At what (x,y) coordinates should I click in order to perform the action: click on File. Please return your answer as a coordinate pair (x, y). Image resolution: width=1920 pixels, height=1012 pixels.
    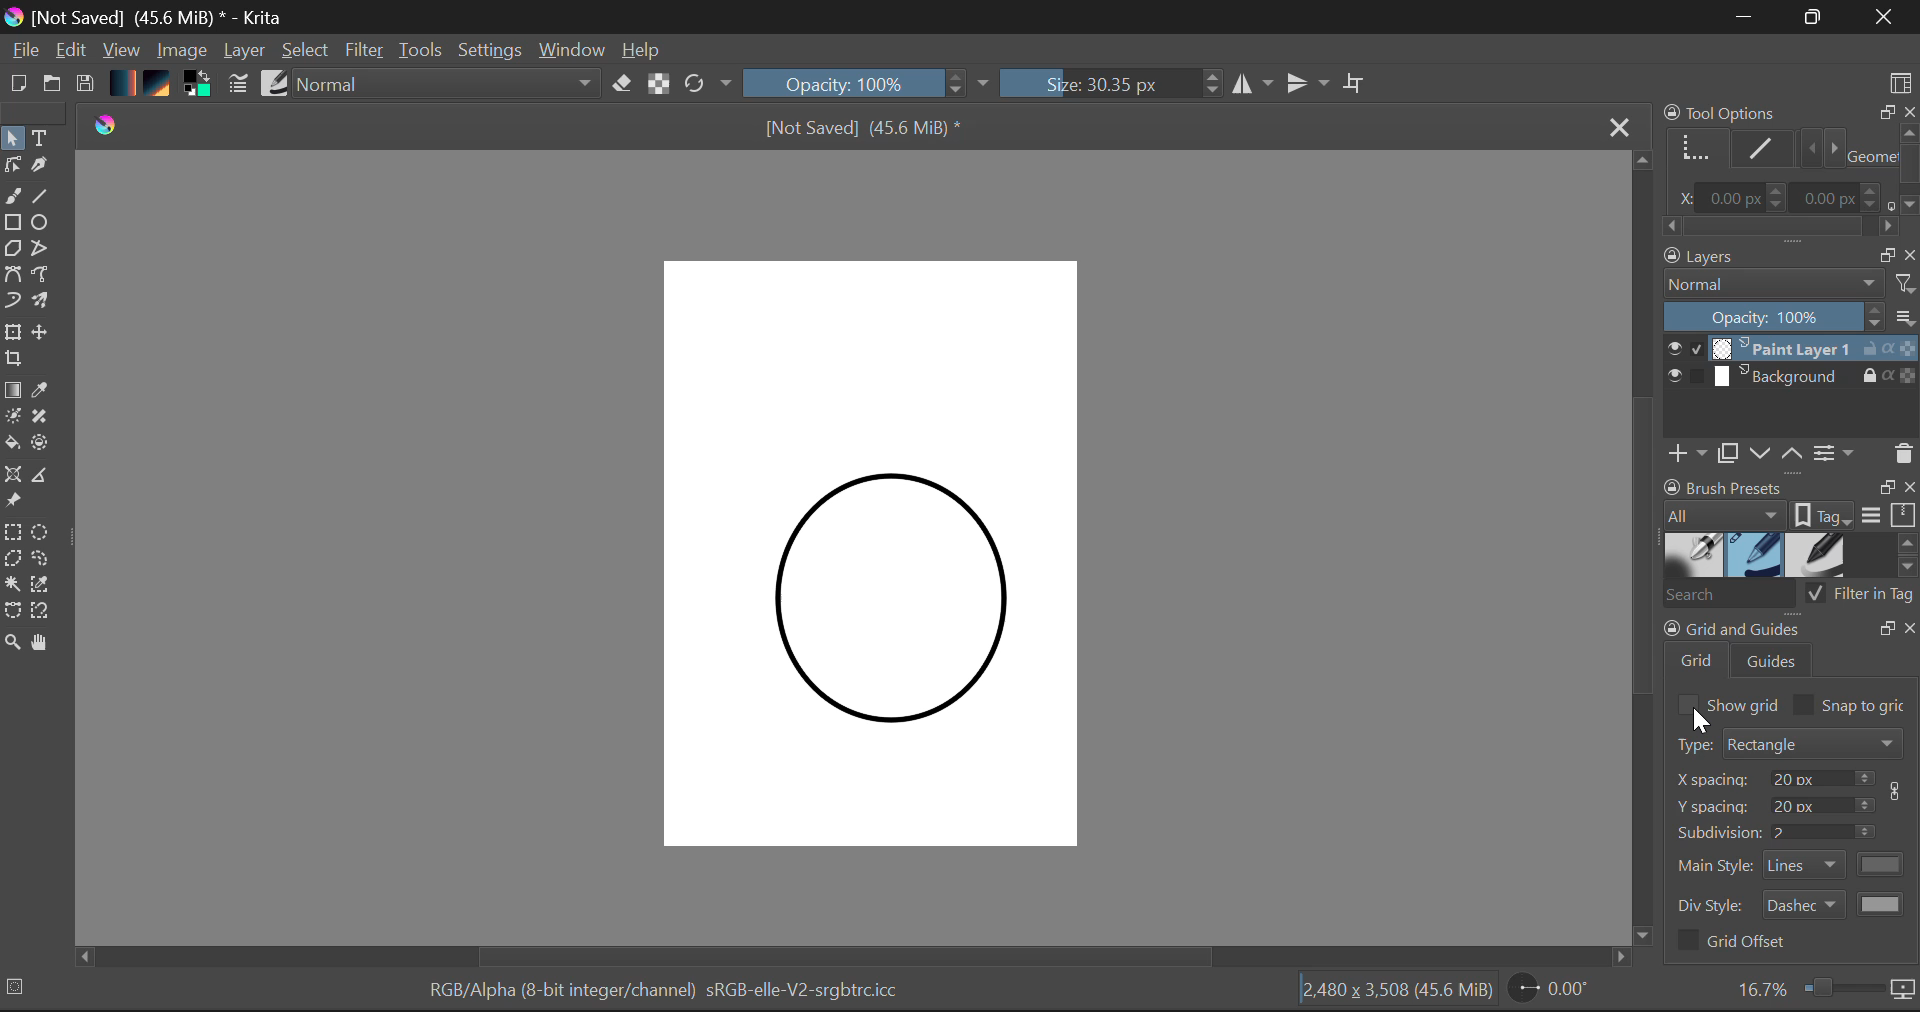
    Looking at the image, I should click on (23, 50).